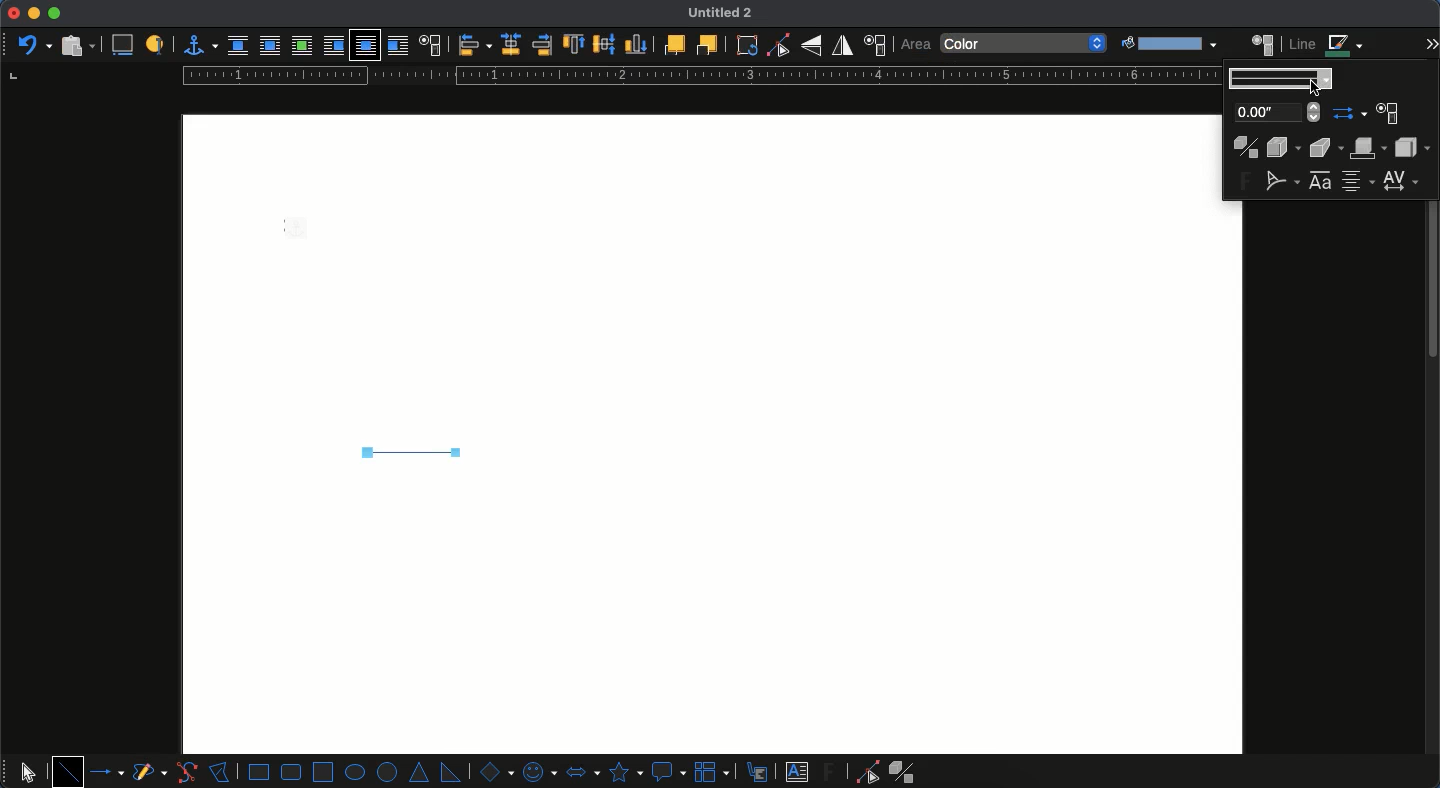  What do you see at coordinates (624, 772) in the screenshot?
I see `stars and banners` at bounding box center [624, 772].